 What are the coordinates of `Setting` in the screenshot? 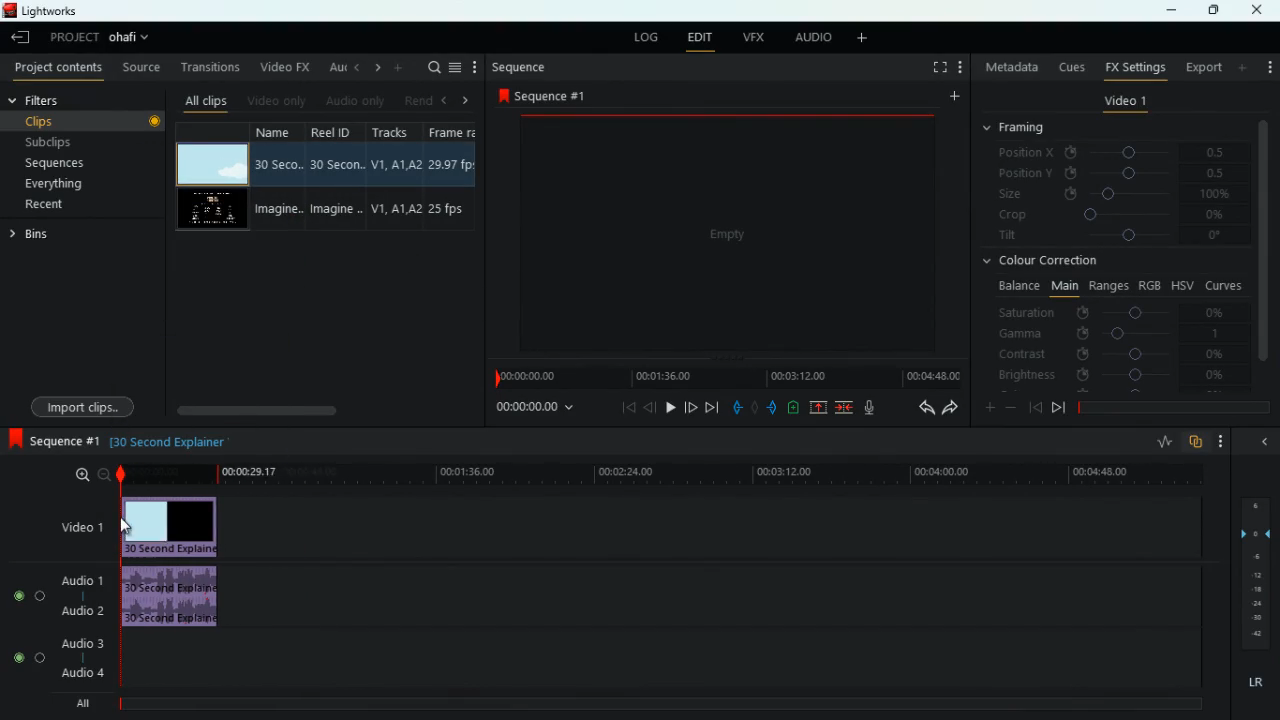 It's located at (960, 67).